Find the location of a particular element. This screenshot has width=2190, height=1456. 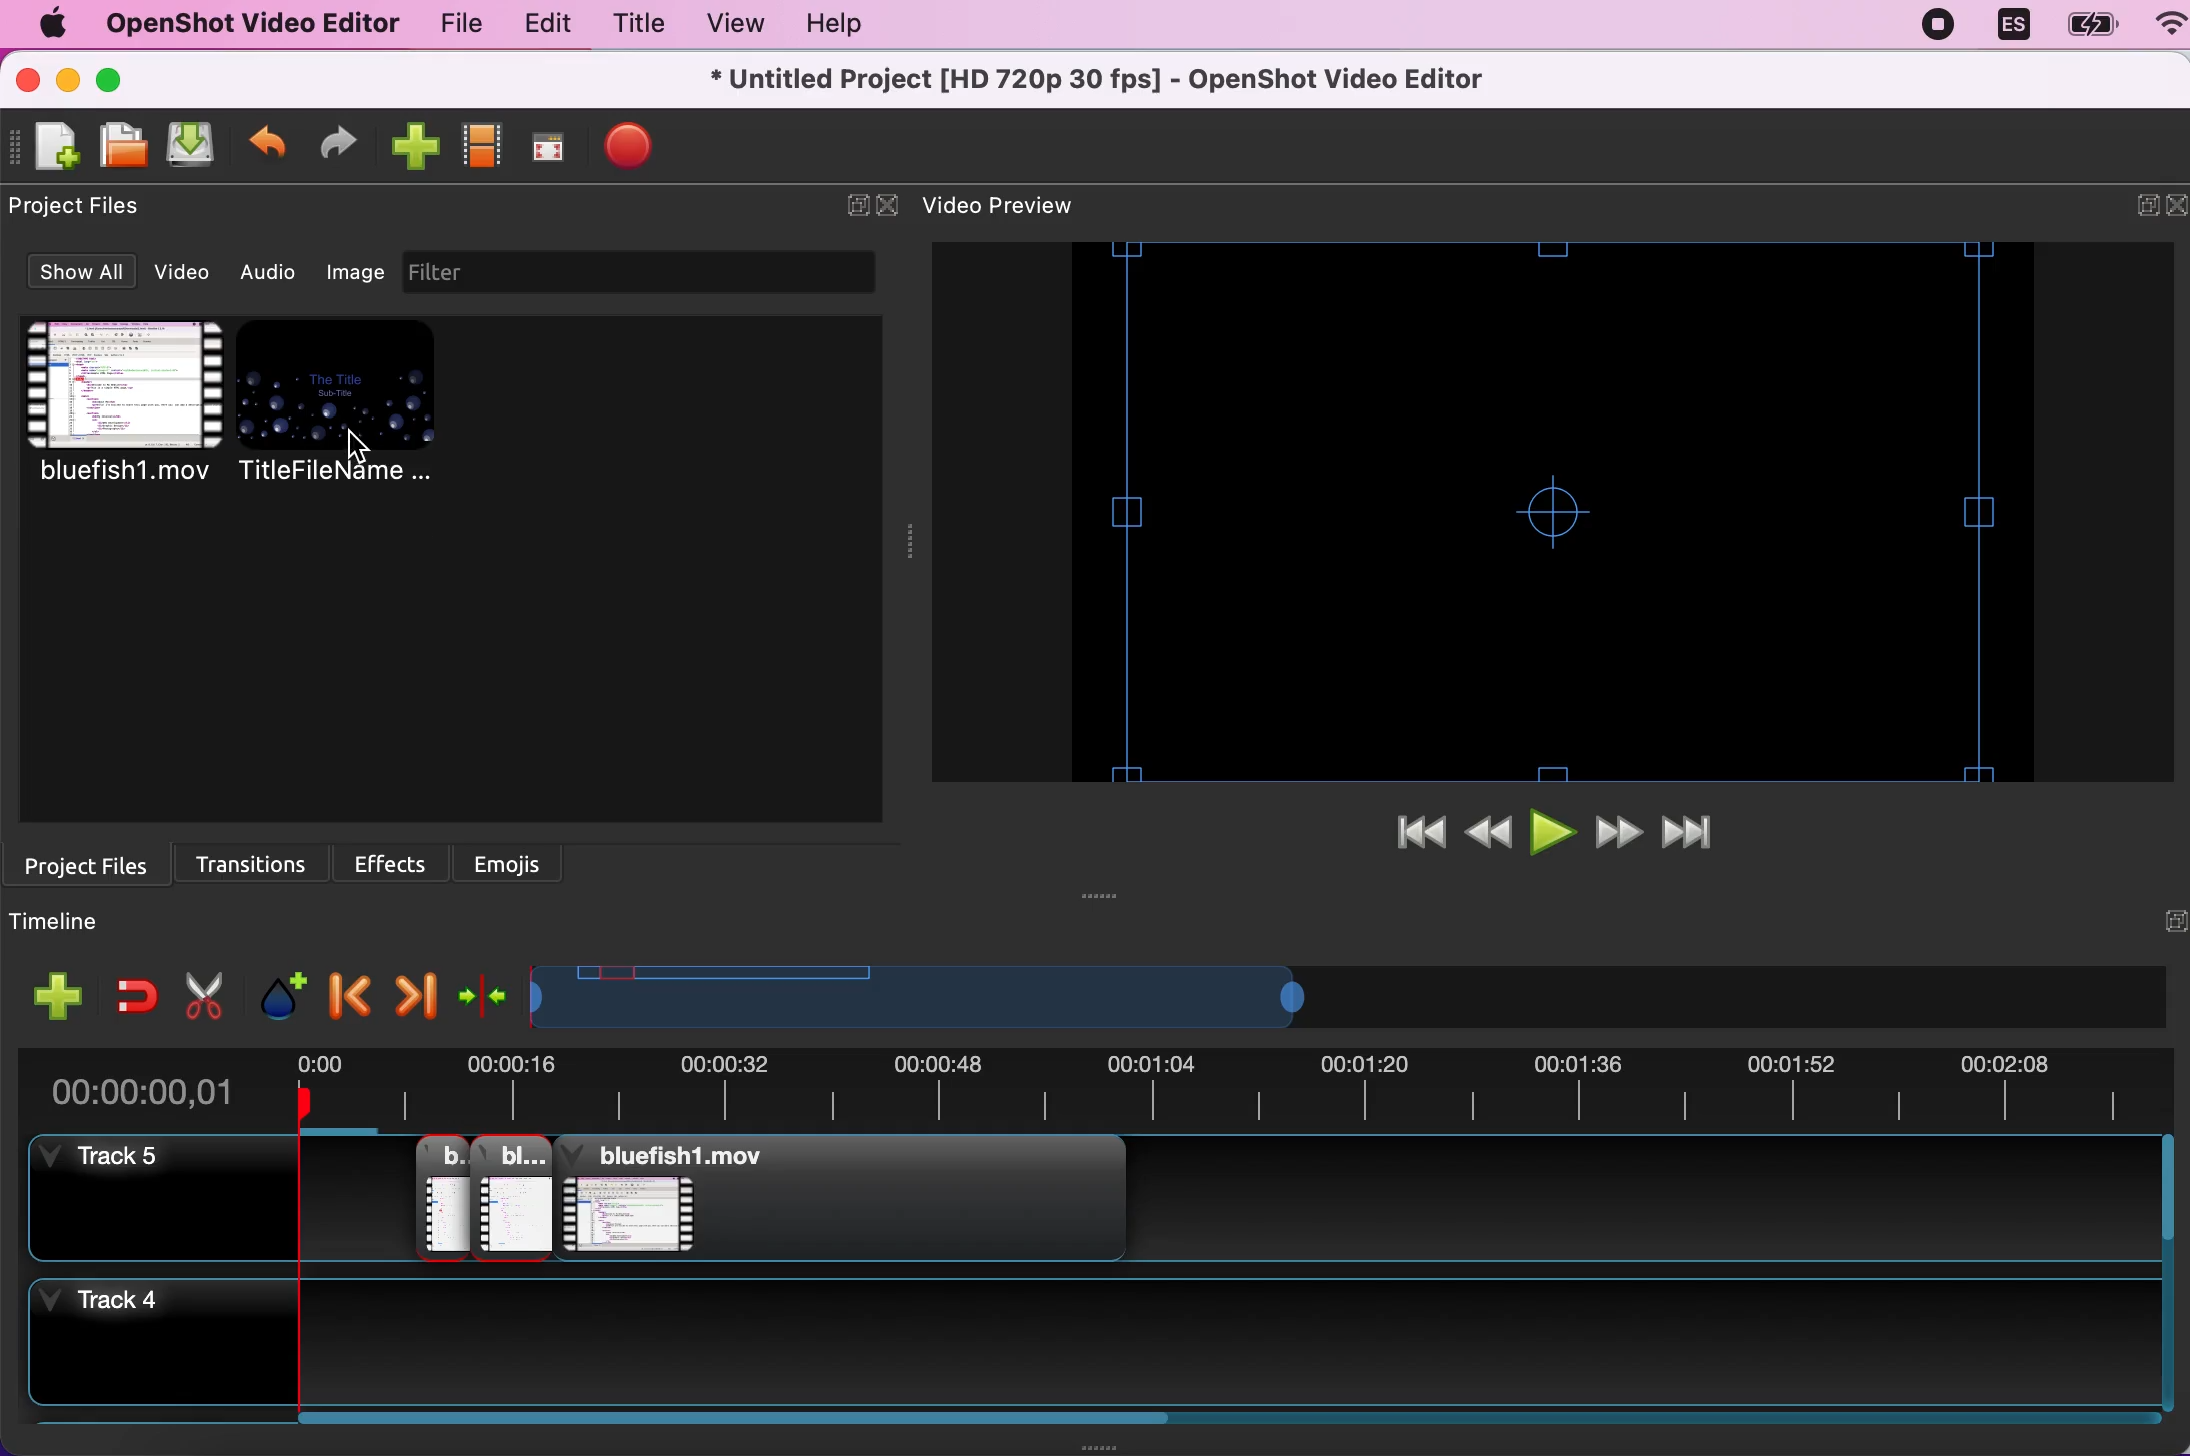

expand/hide is located at coordinates (851, 207).